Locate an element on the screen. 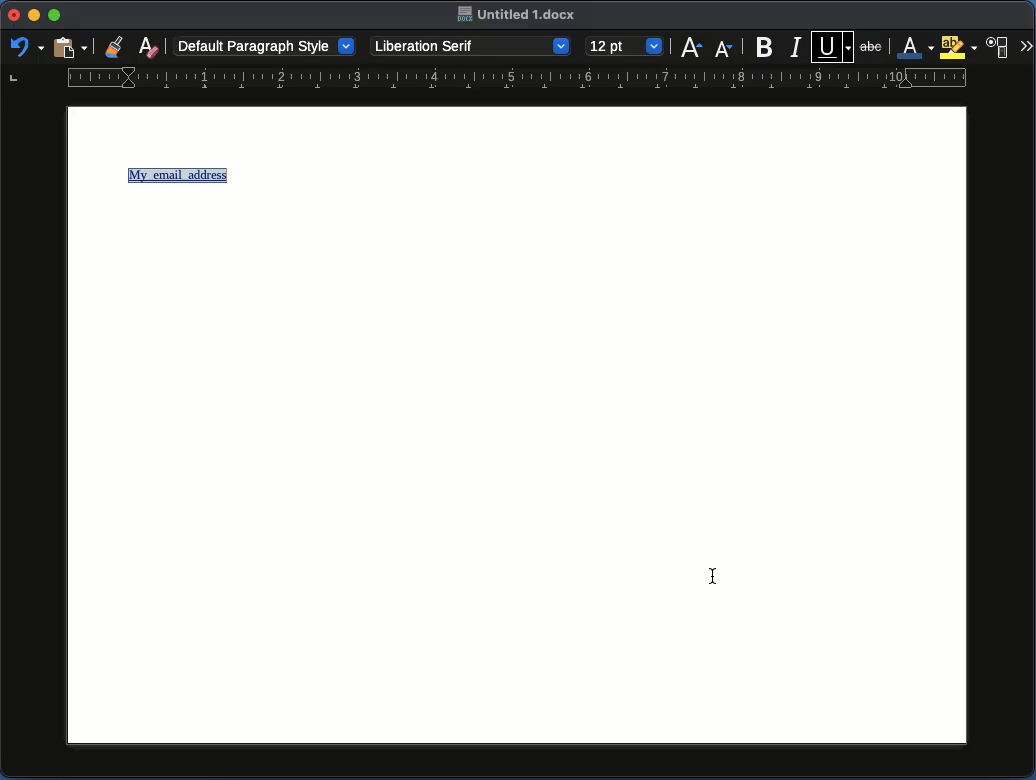  Font color is located at coordinates (912, 47).